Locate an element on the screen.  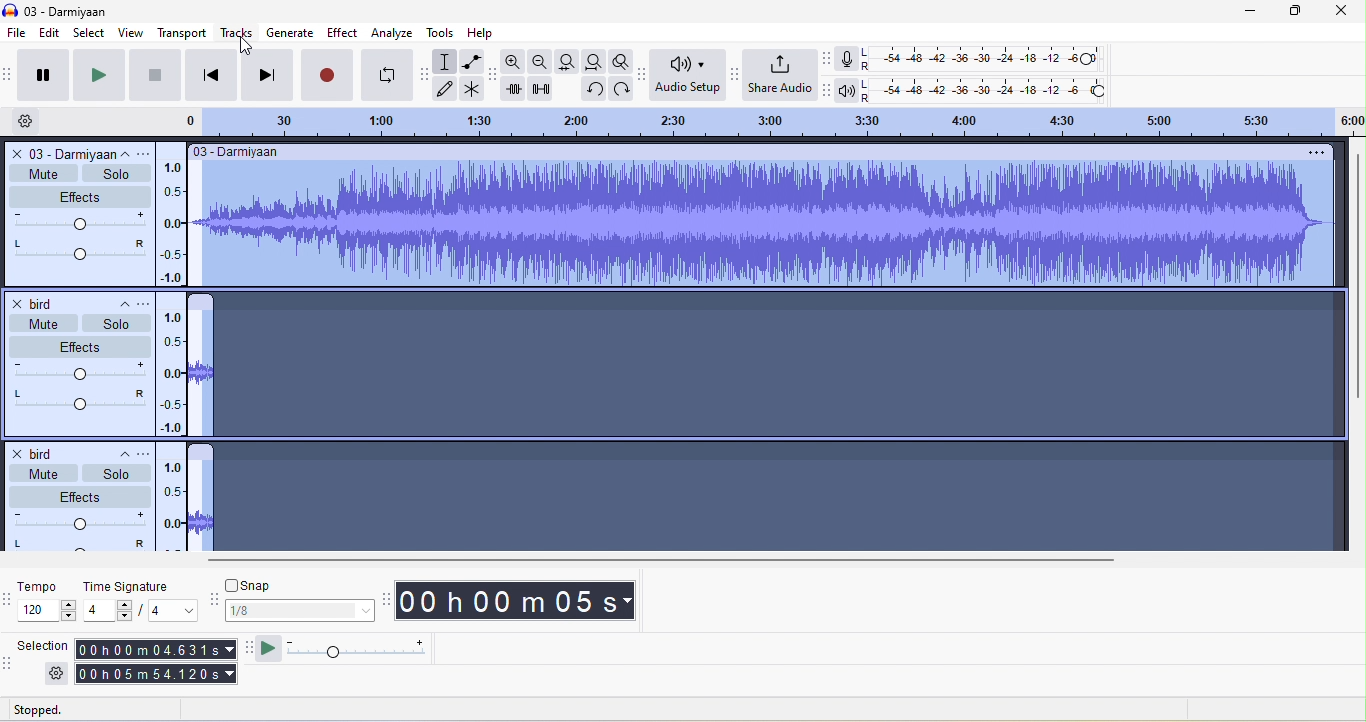
collapse is located at coordinates (126, 155).